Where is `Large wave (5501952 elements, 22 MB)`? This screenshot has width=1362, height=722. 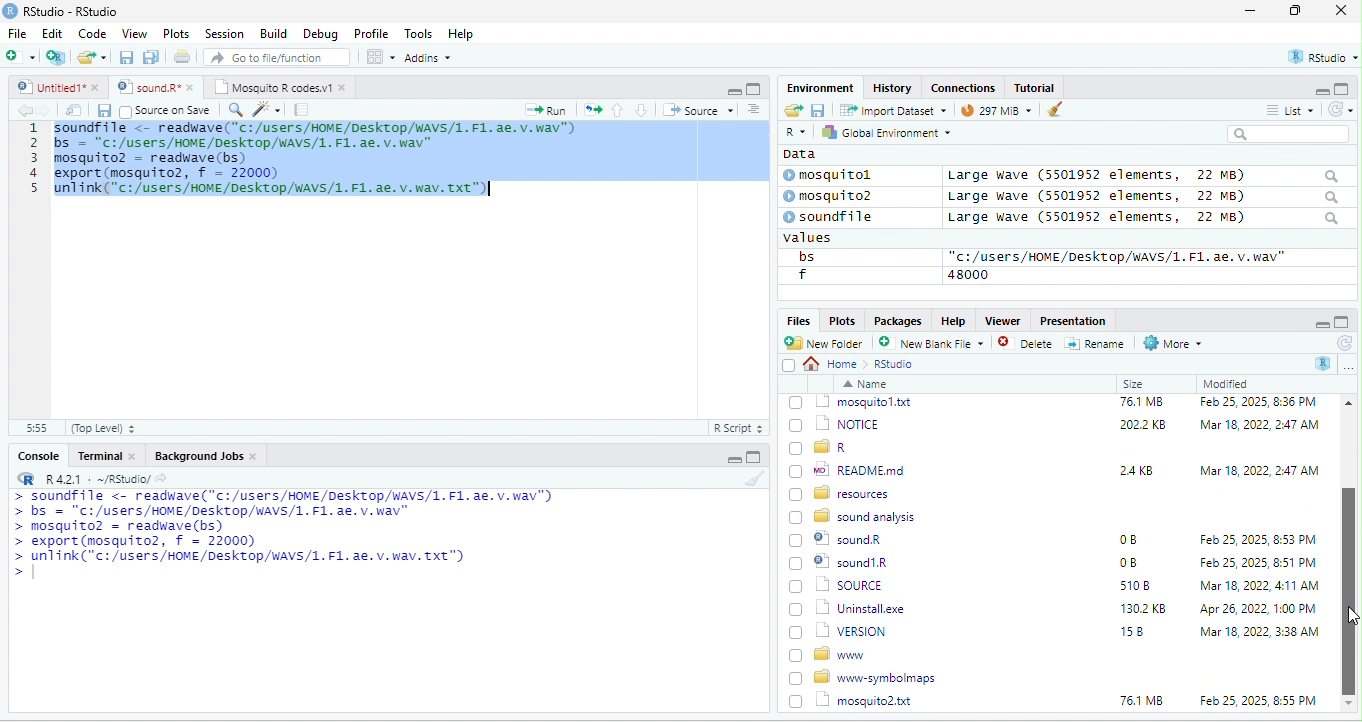
Large wave (5501952 elements, 22 MB) is located at coordinates (1144, 219).